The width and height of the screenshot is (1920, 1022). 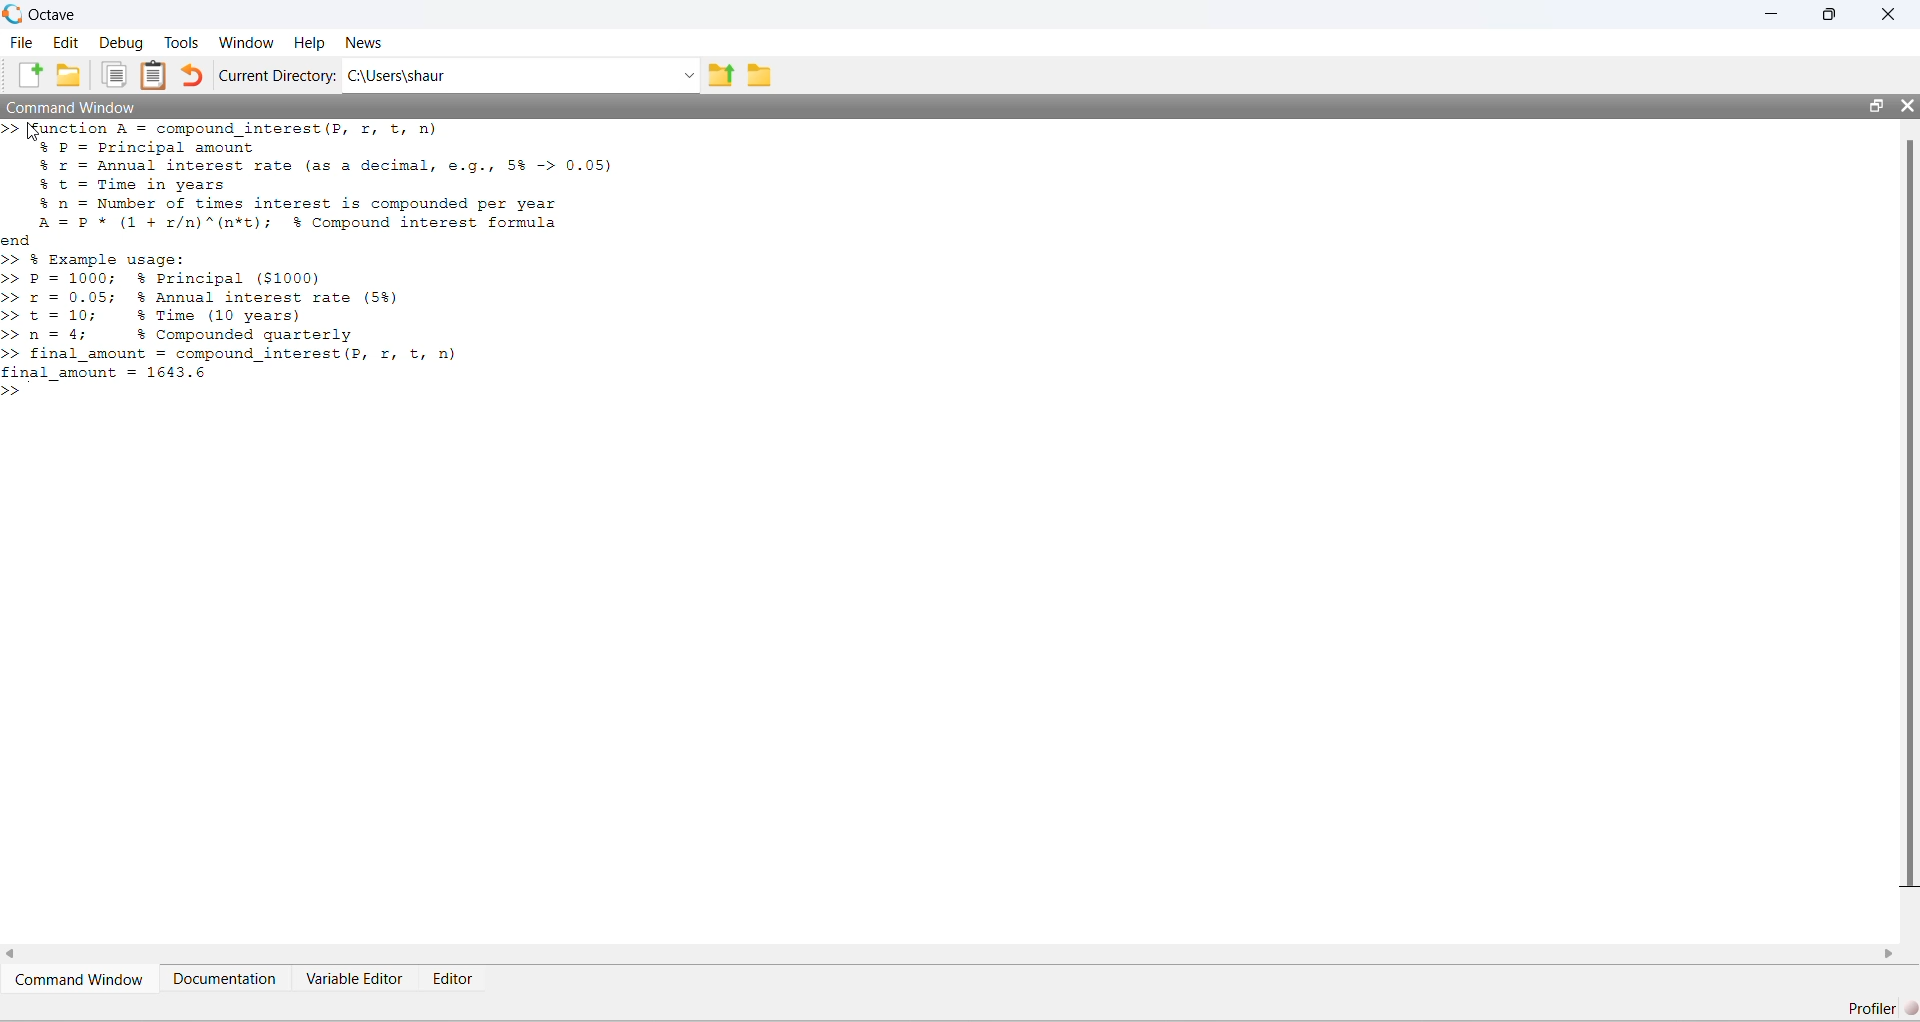 I want to click on C:\Users\shaur, so click(x=398, y=76).